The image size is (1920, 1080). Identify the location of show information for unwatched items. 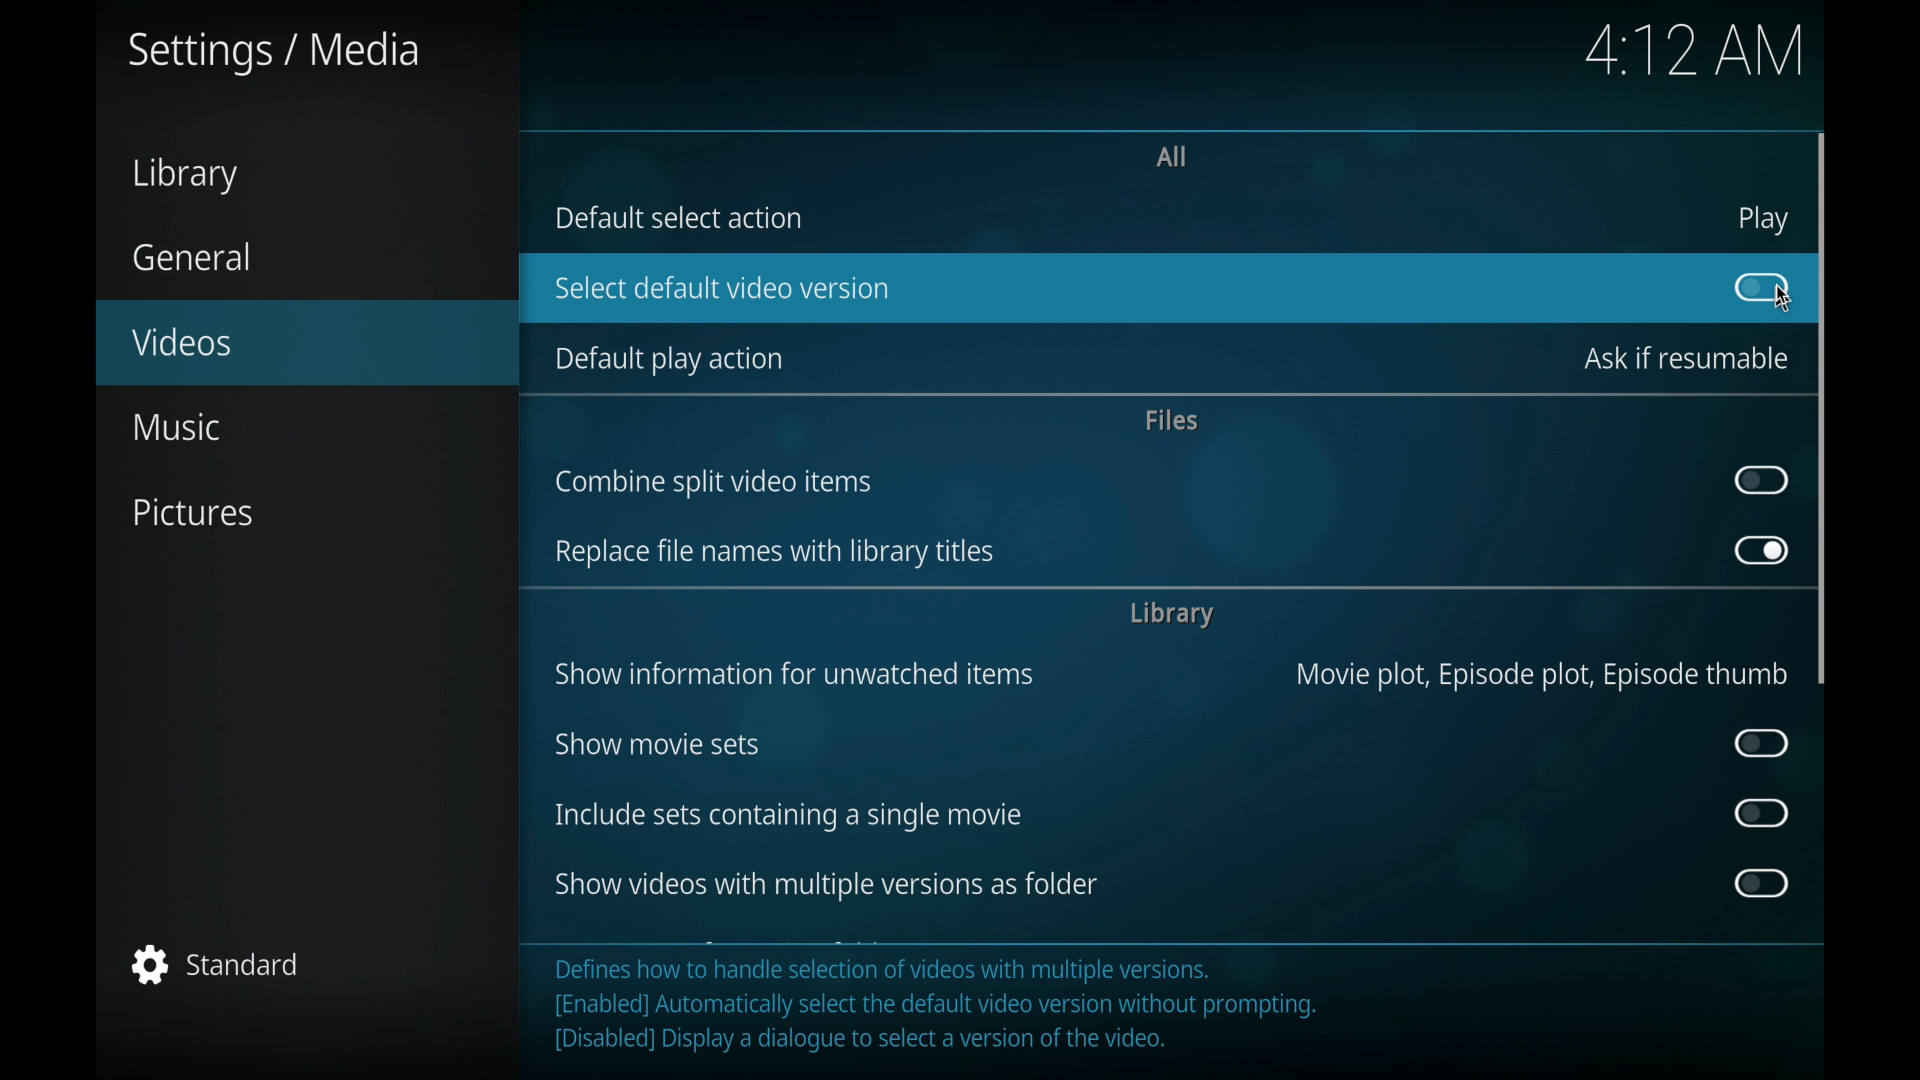
(792, 674).